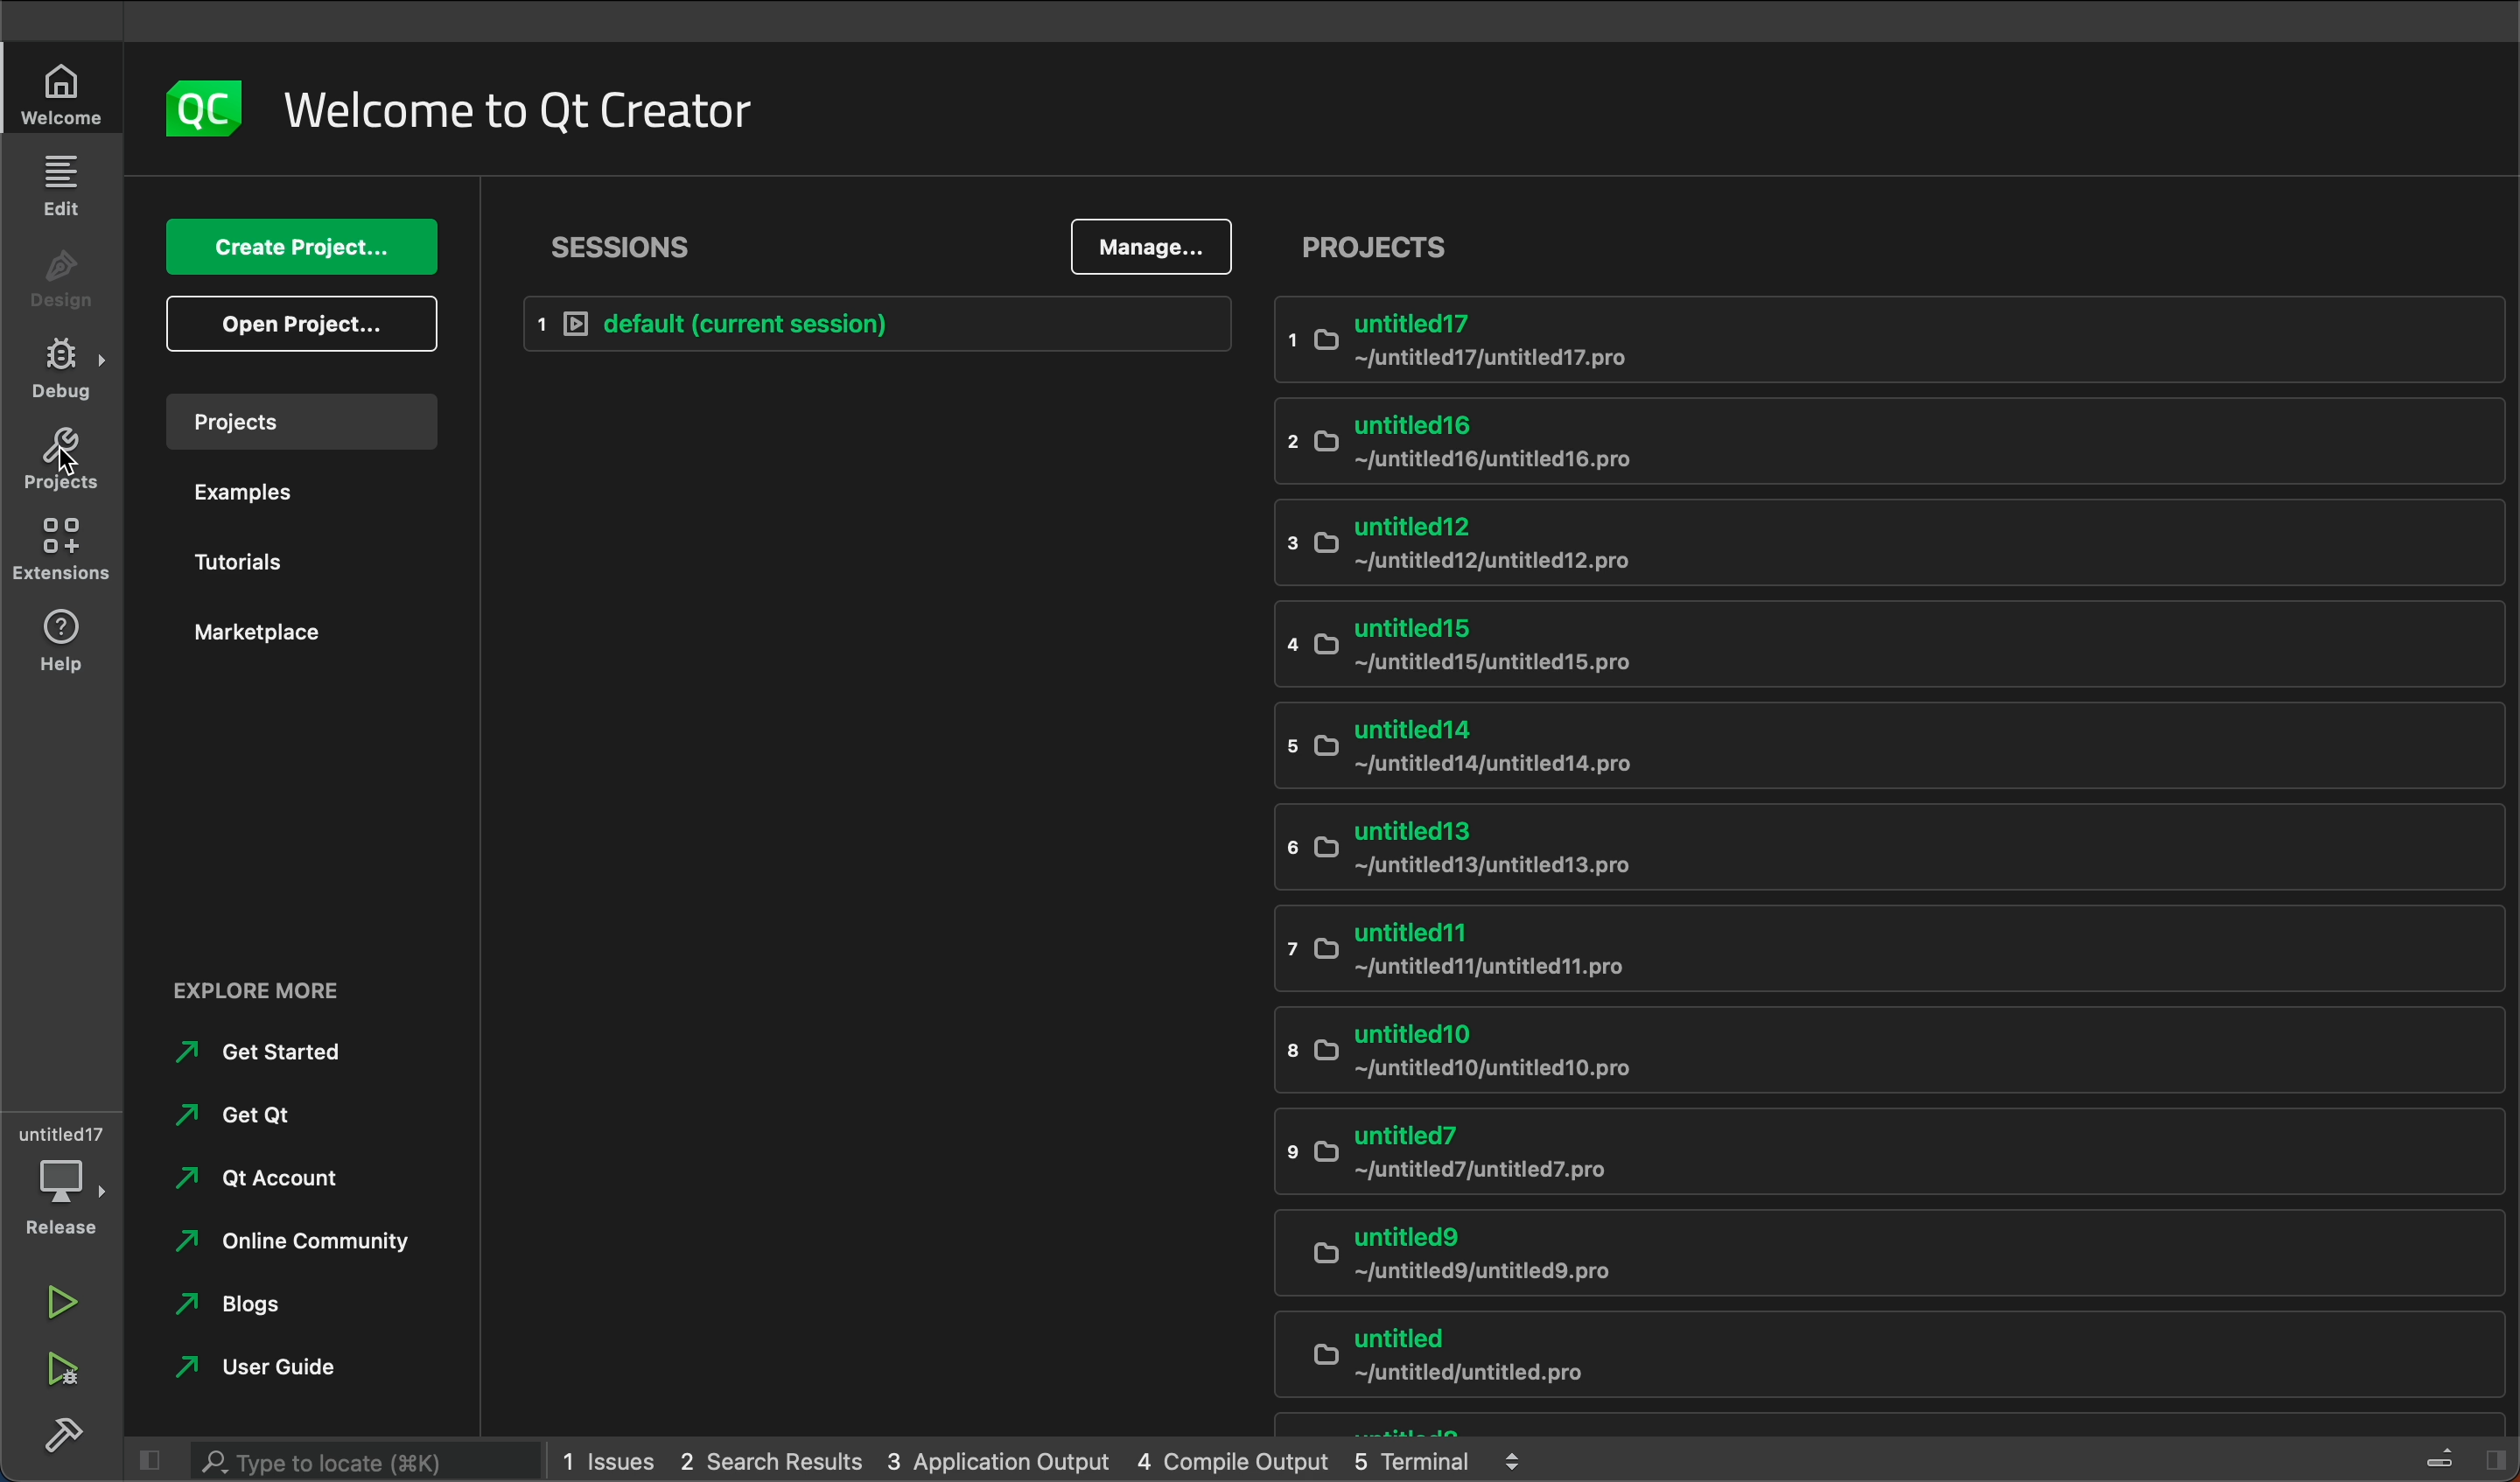 Image resolution: width=2520 pixels, height=1482 pixels. What do you see at coordinates (345, 1462) in the screenshot?
I see `search` at bounding box center [345, 1462].